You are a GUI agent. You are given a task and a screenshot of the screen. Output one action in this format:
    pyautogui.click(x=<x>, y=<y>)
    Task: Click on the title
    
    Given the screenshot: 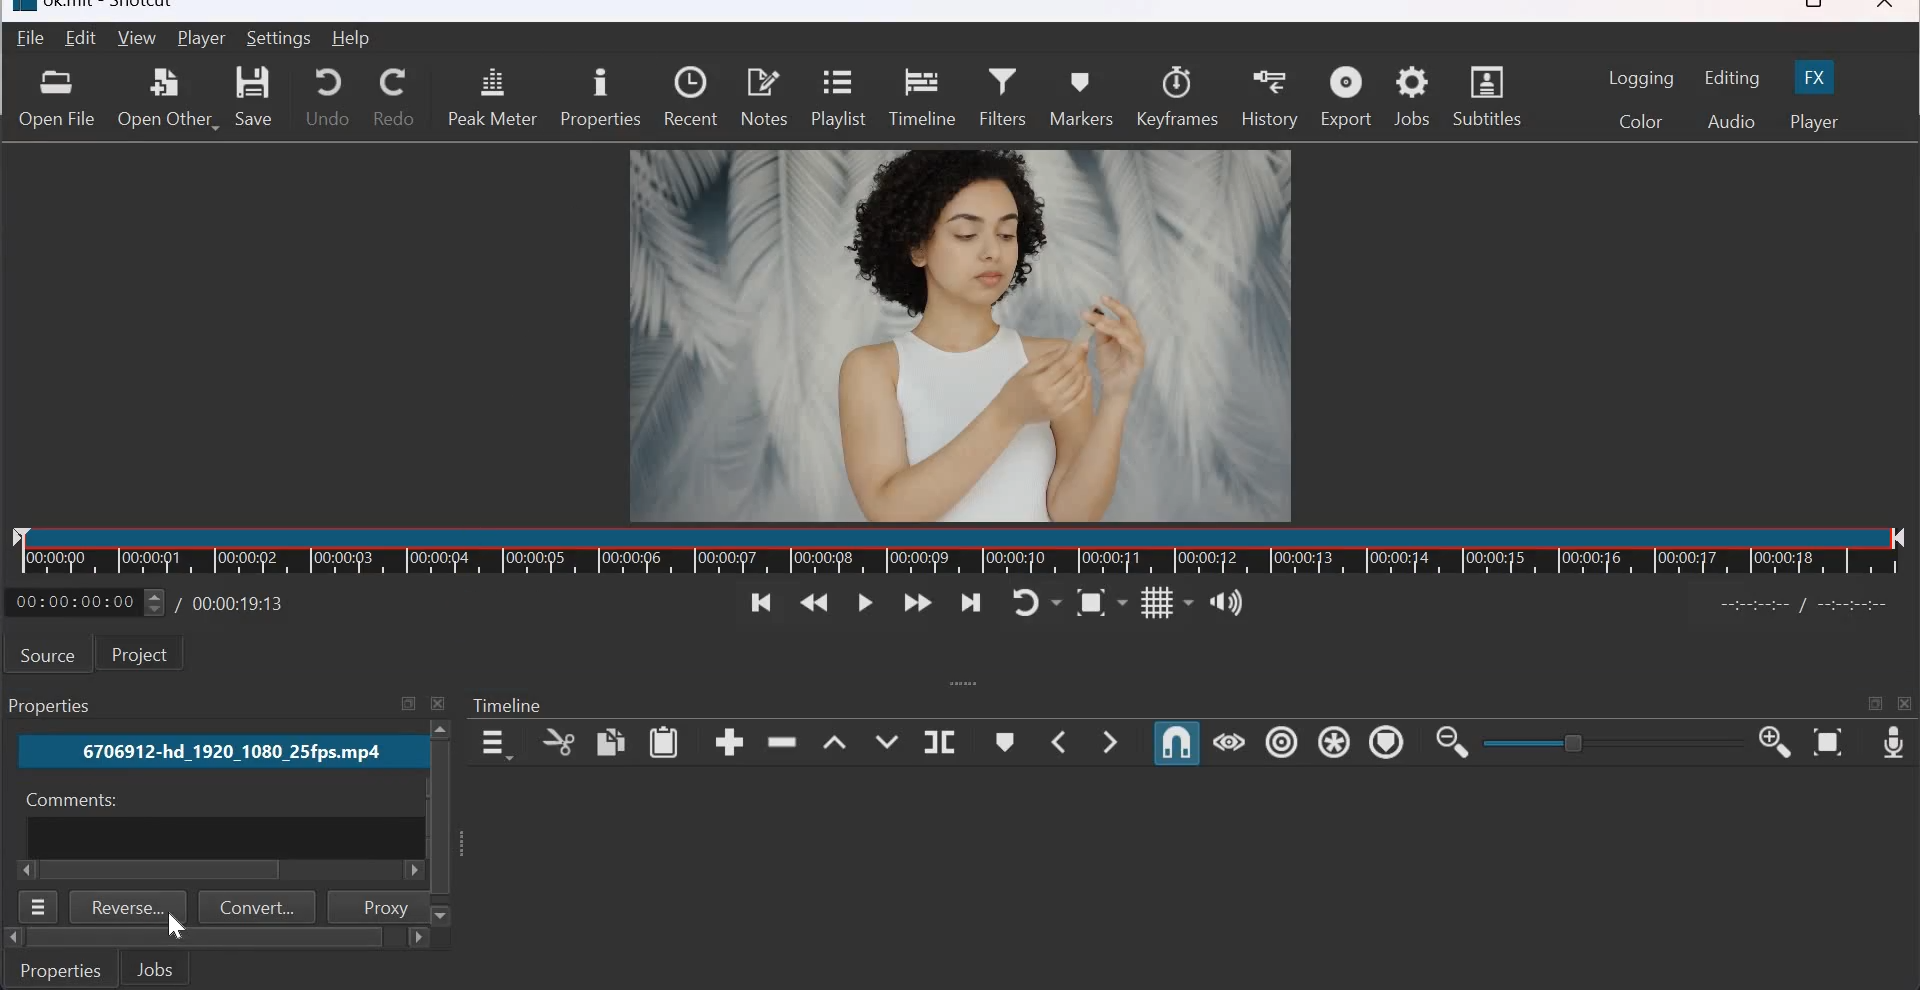 What is the action you would take?
    pyautogui.click(x=115, y=7)
    